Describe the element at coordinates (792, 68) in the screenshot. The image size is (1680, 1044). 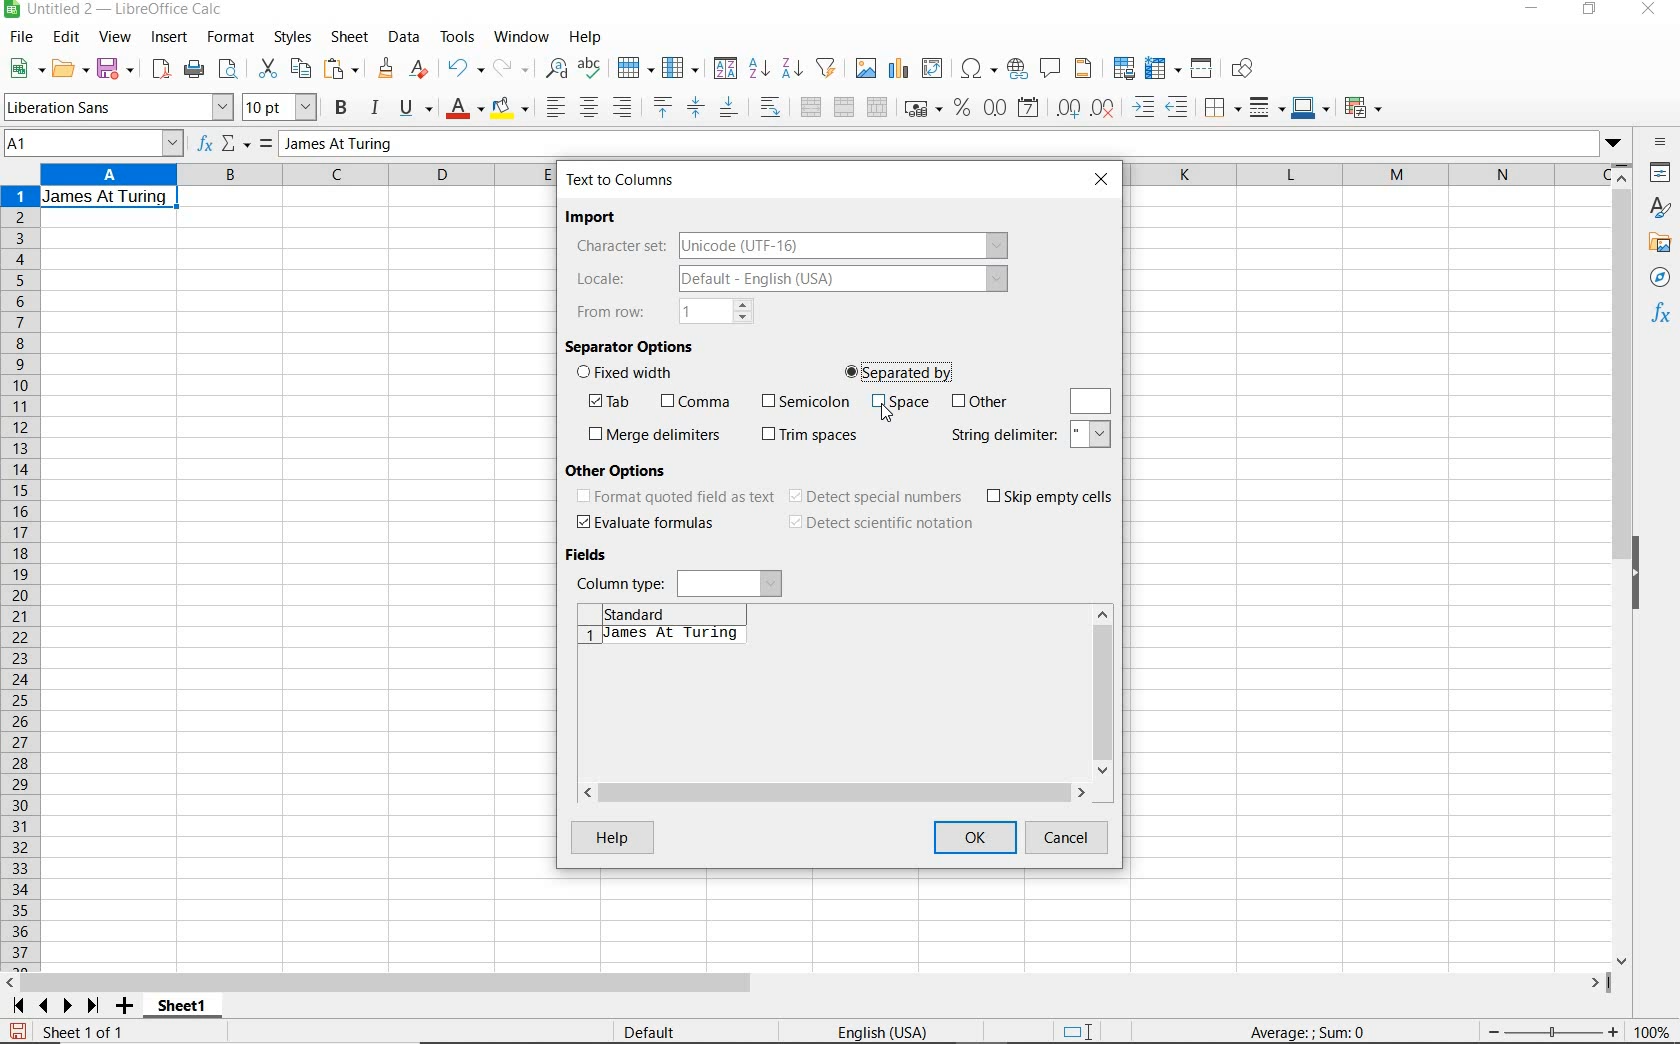
I see `sort descending` at that location.